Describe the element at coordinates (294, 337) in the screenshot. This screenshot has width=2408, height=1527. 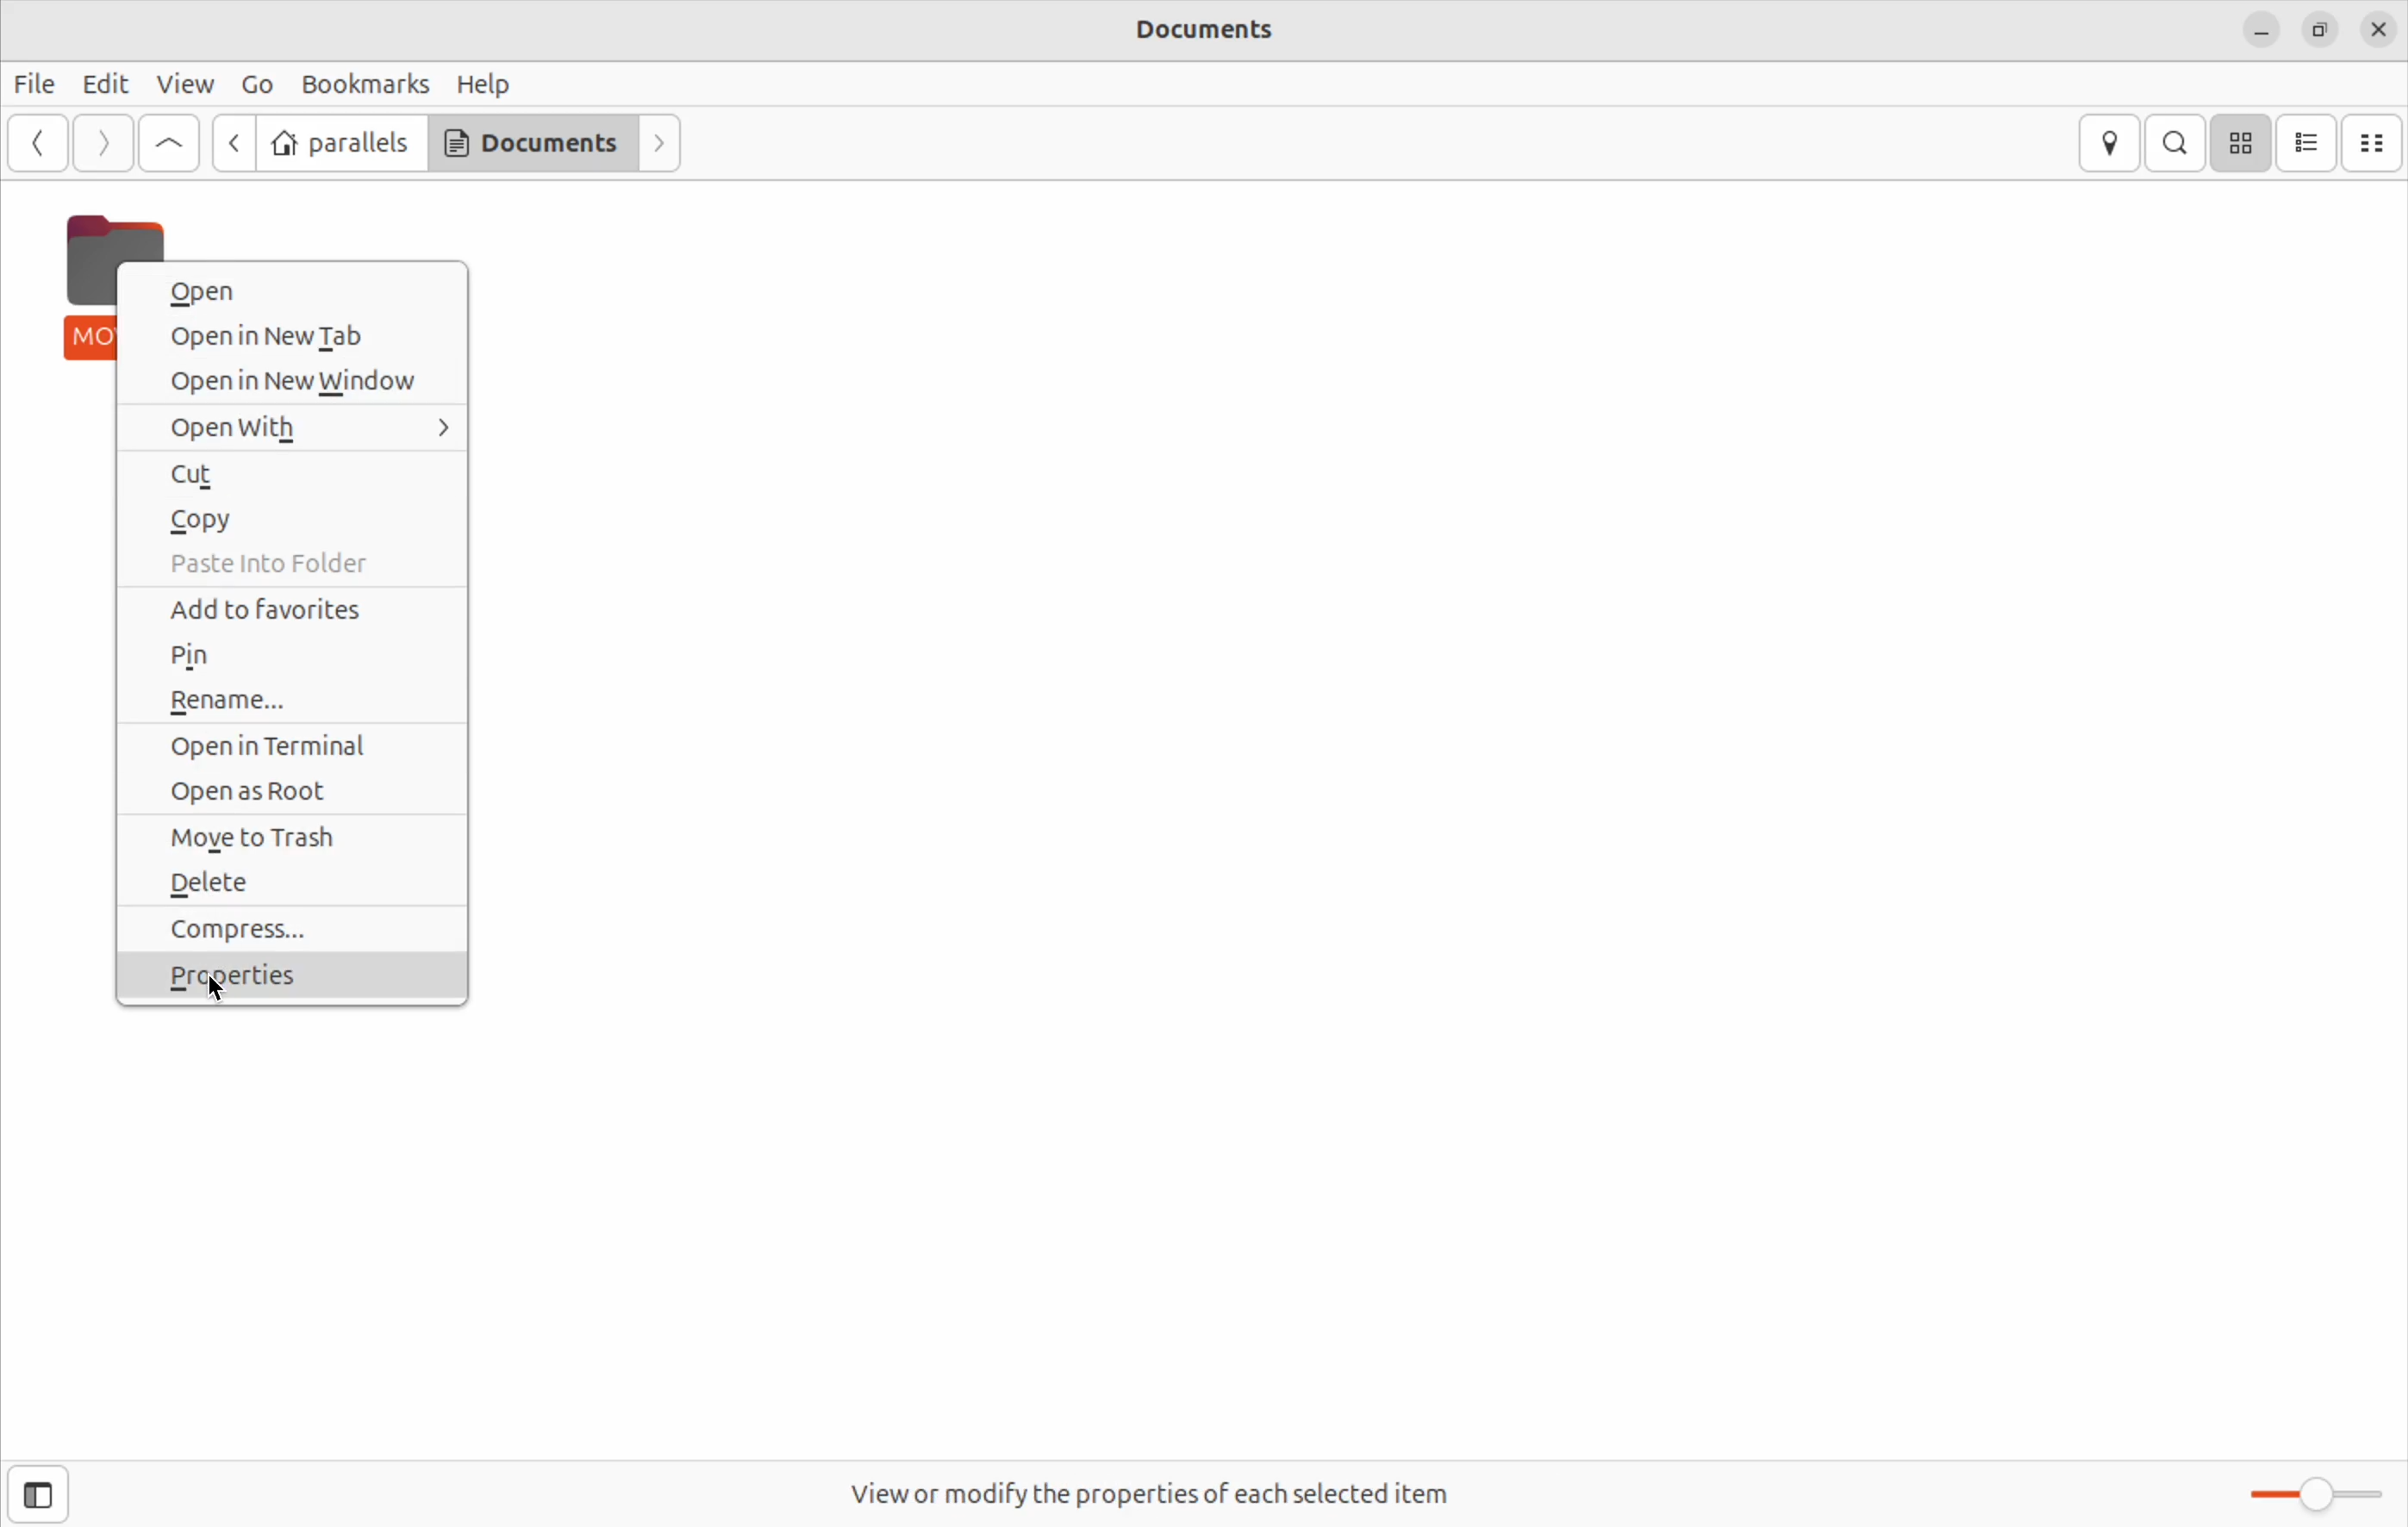
I see `open in new tab` at that location.